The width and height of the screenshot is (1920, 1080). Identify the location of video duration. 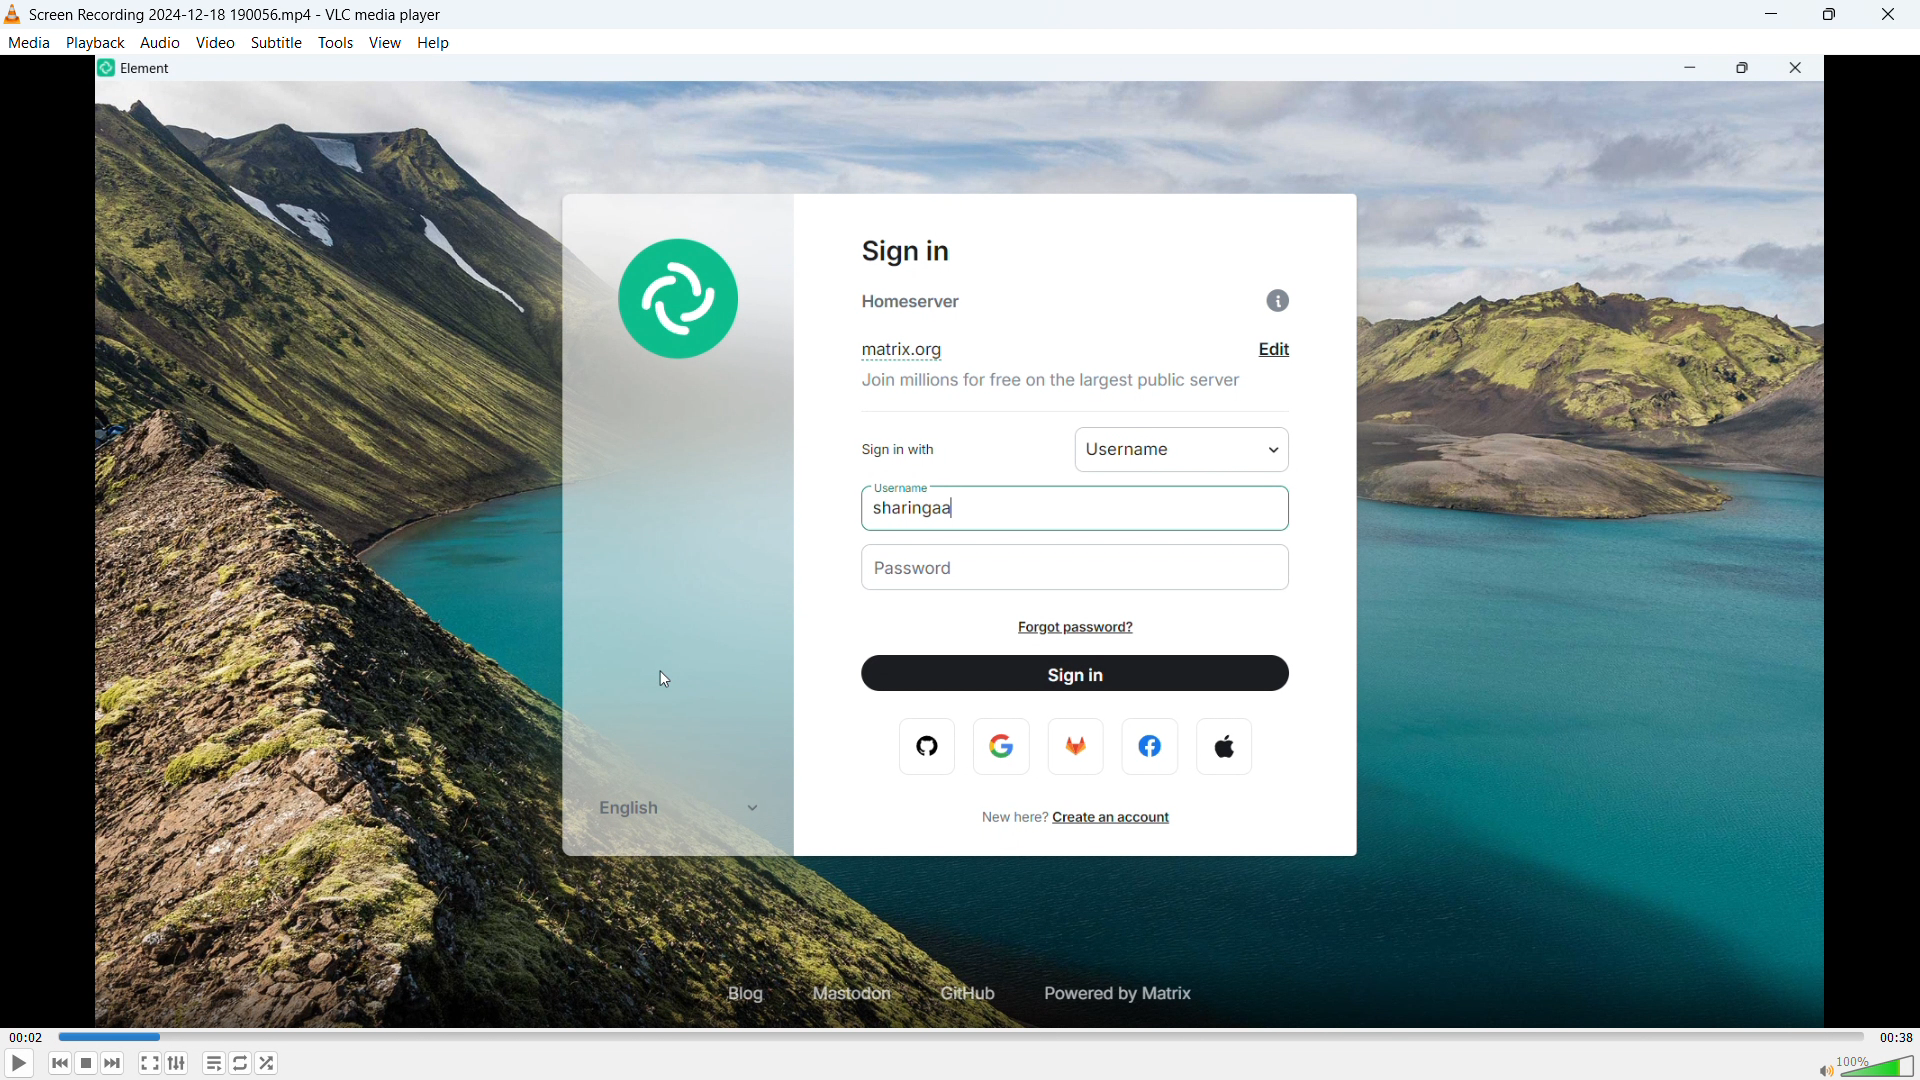
(1897, 1038).